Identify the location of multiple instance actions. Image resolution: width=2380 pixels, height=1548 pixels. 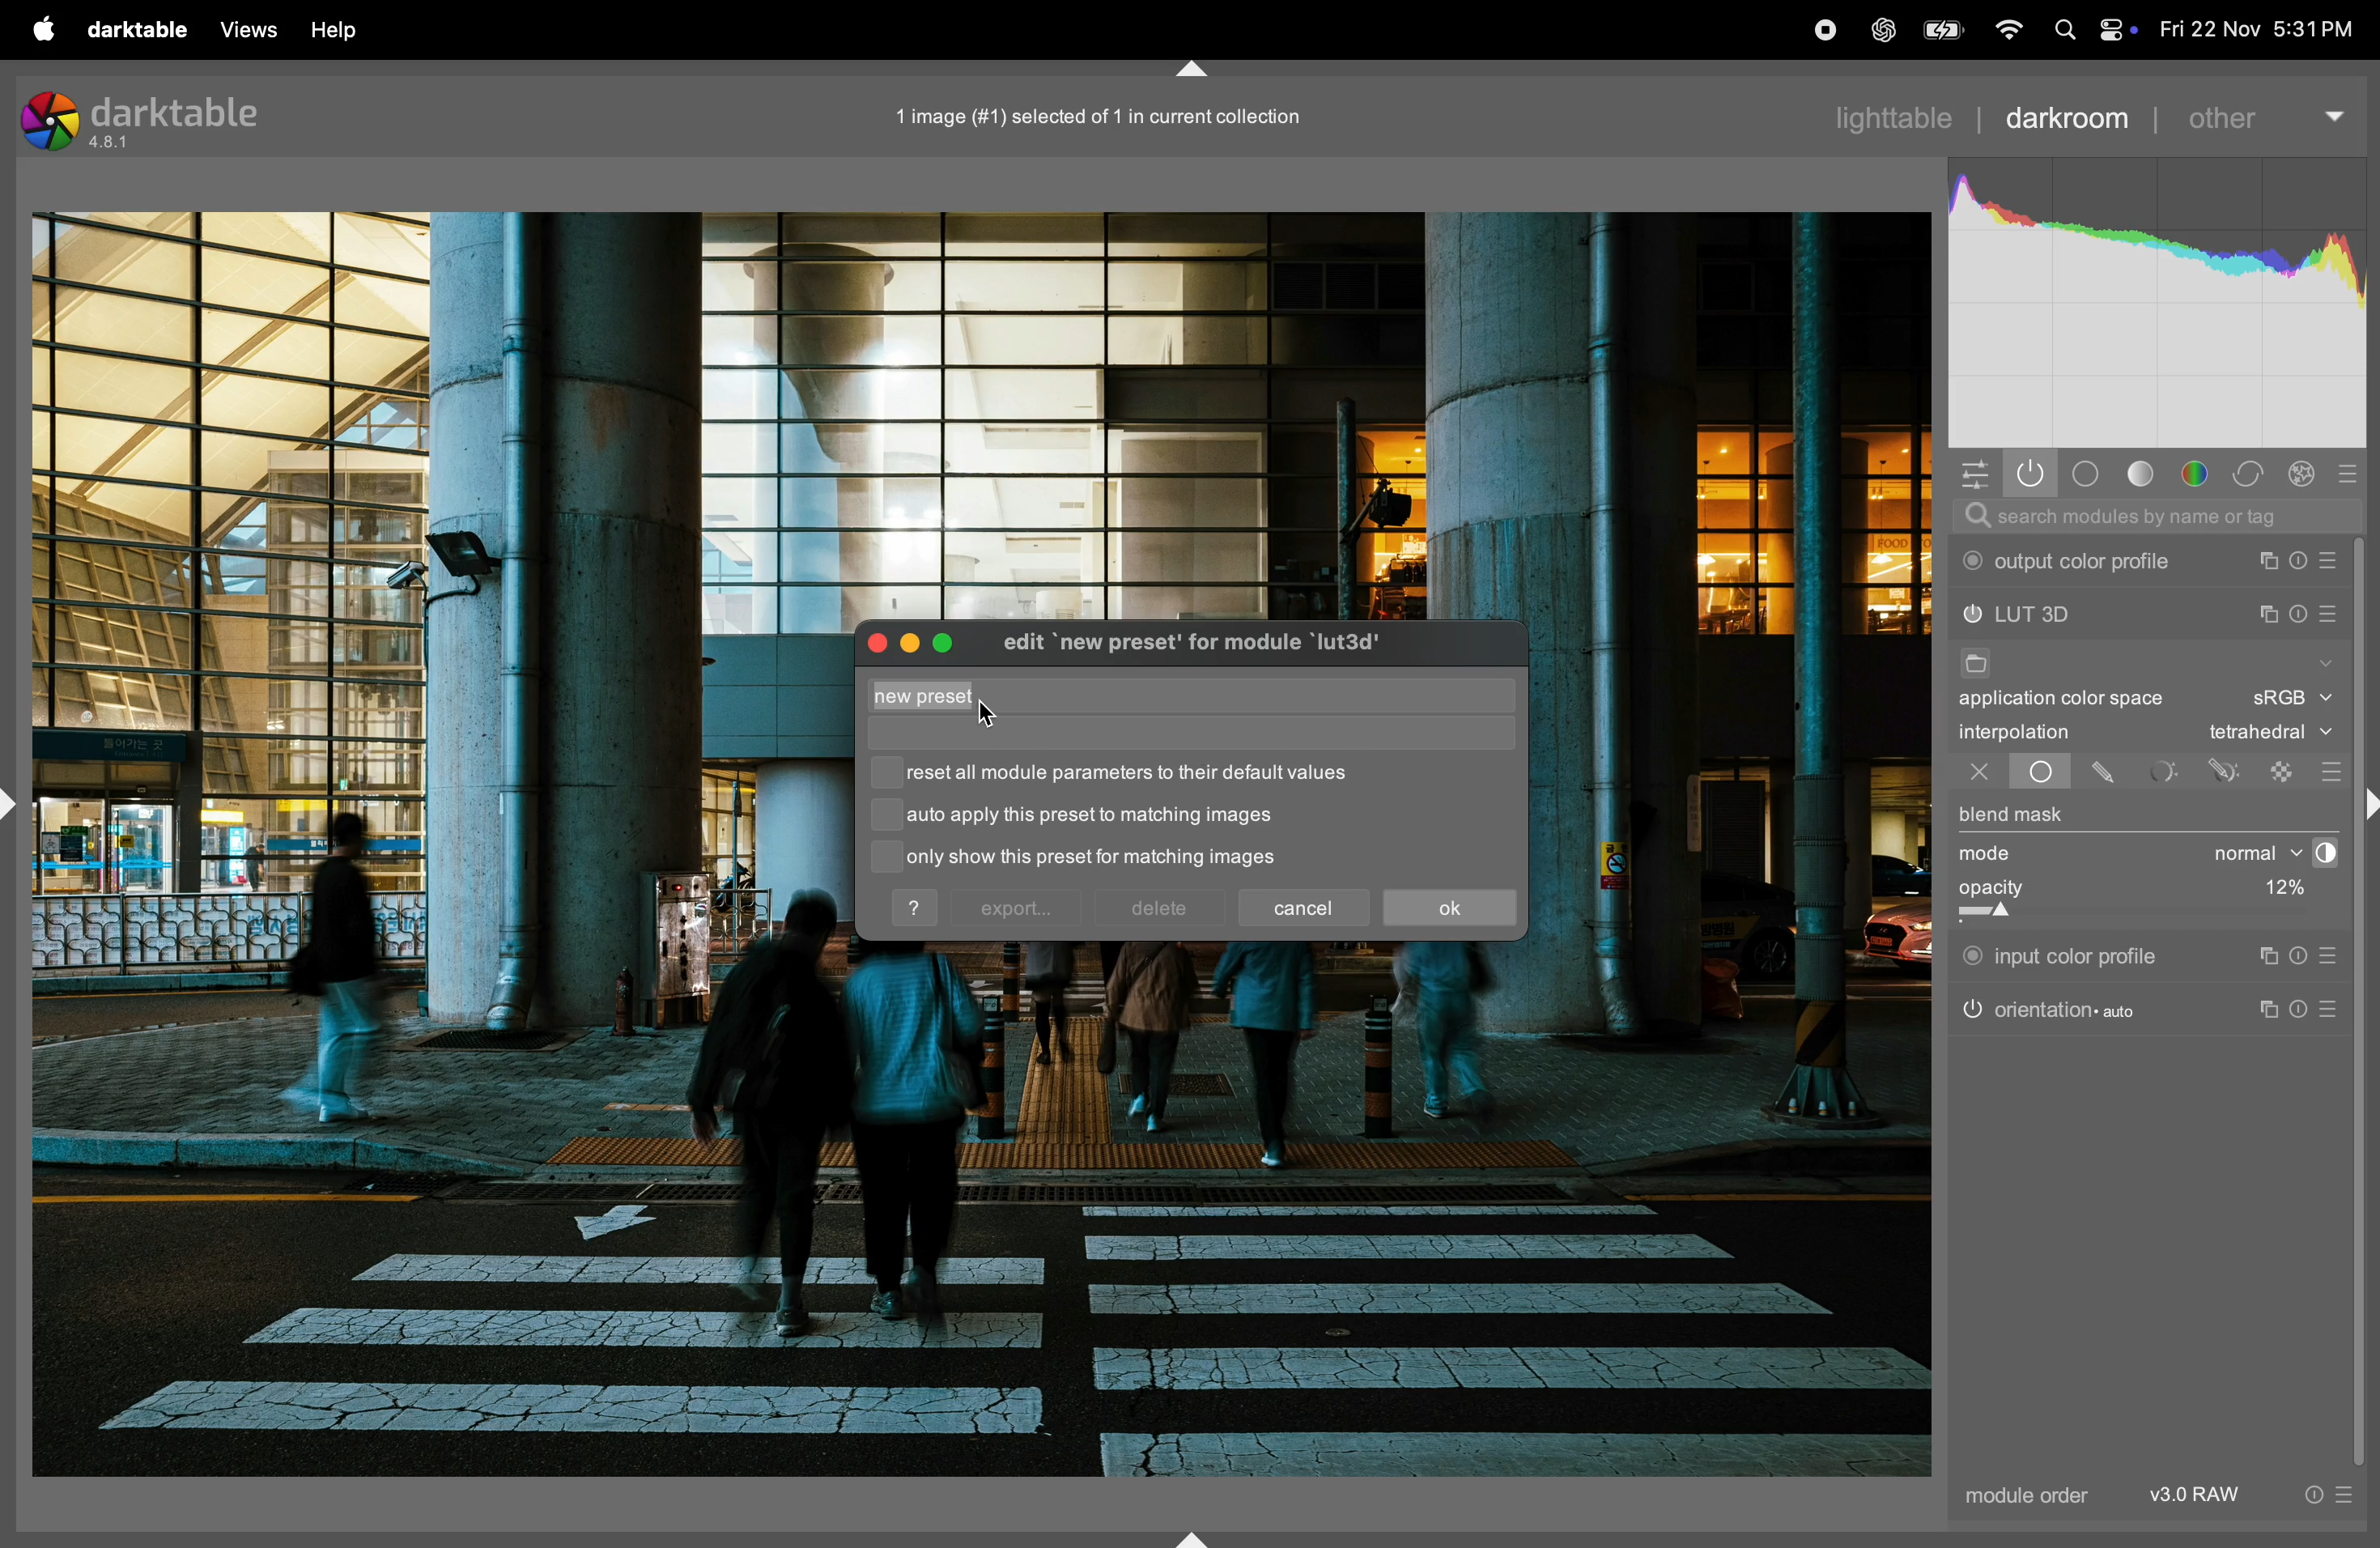
(2267, 614).